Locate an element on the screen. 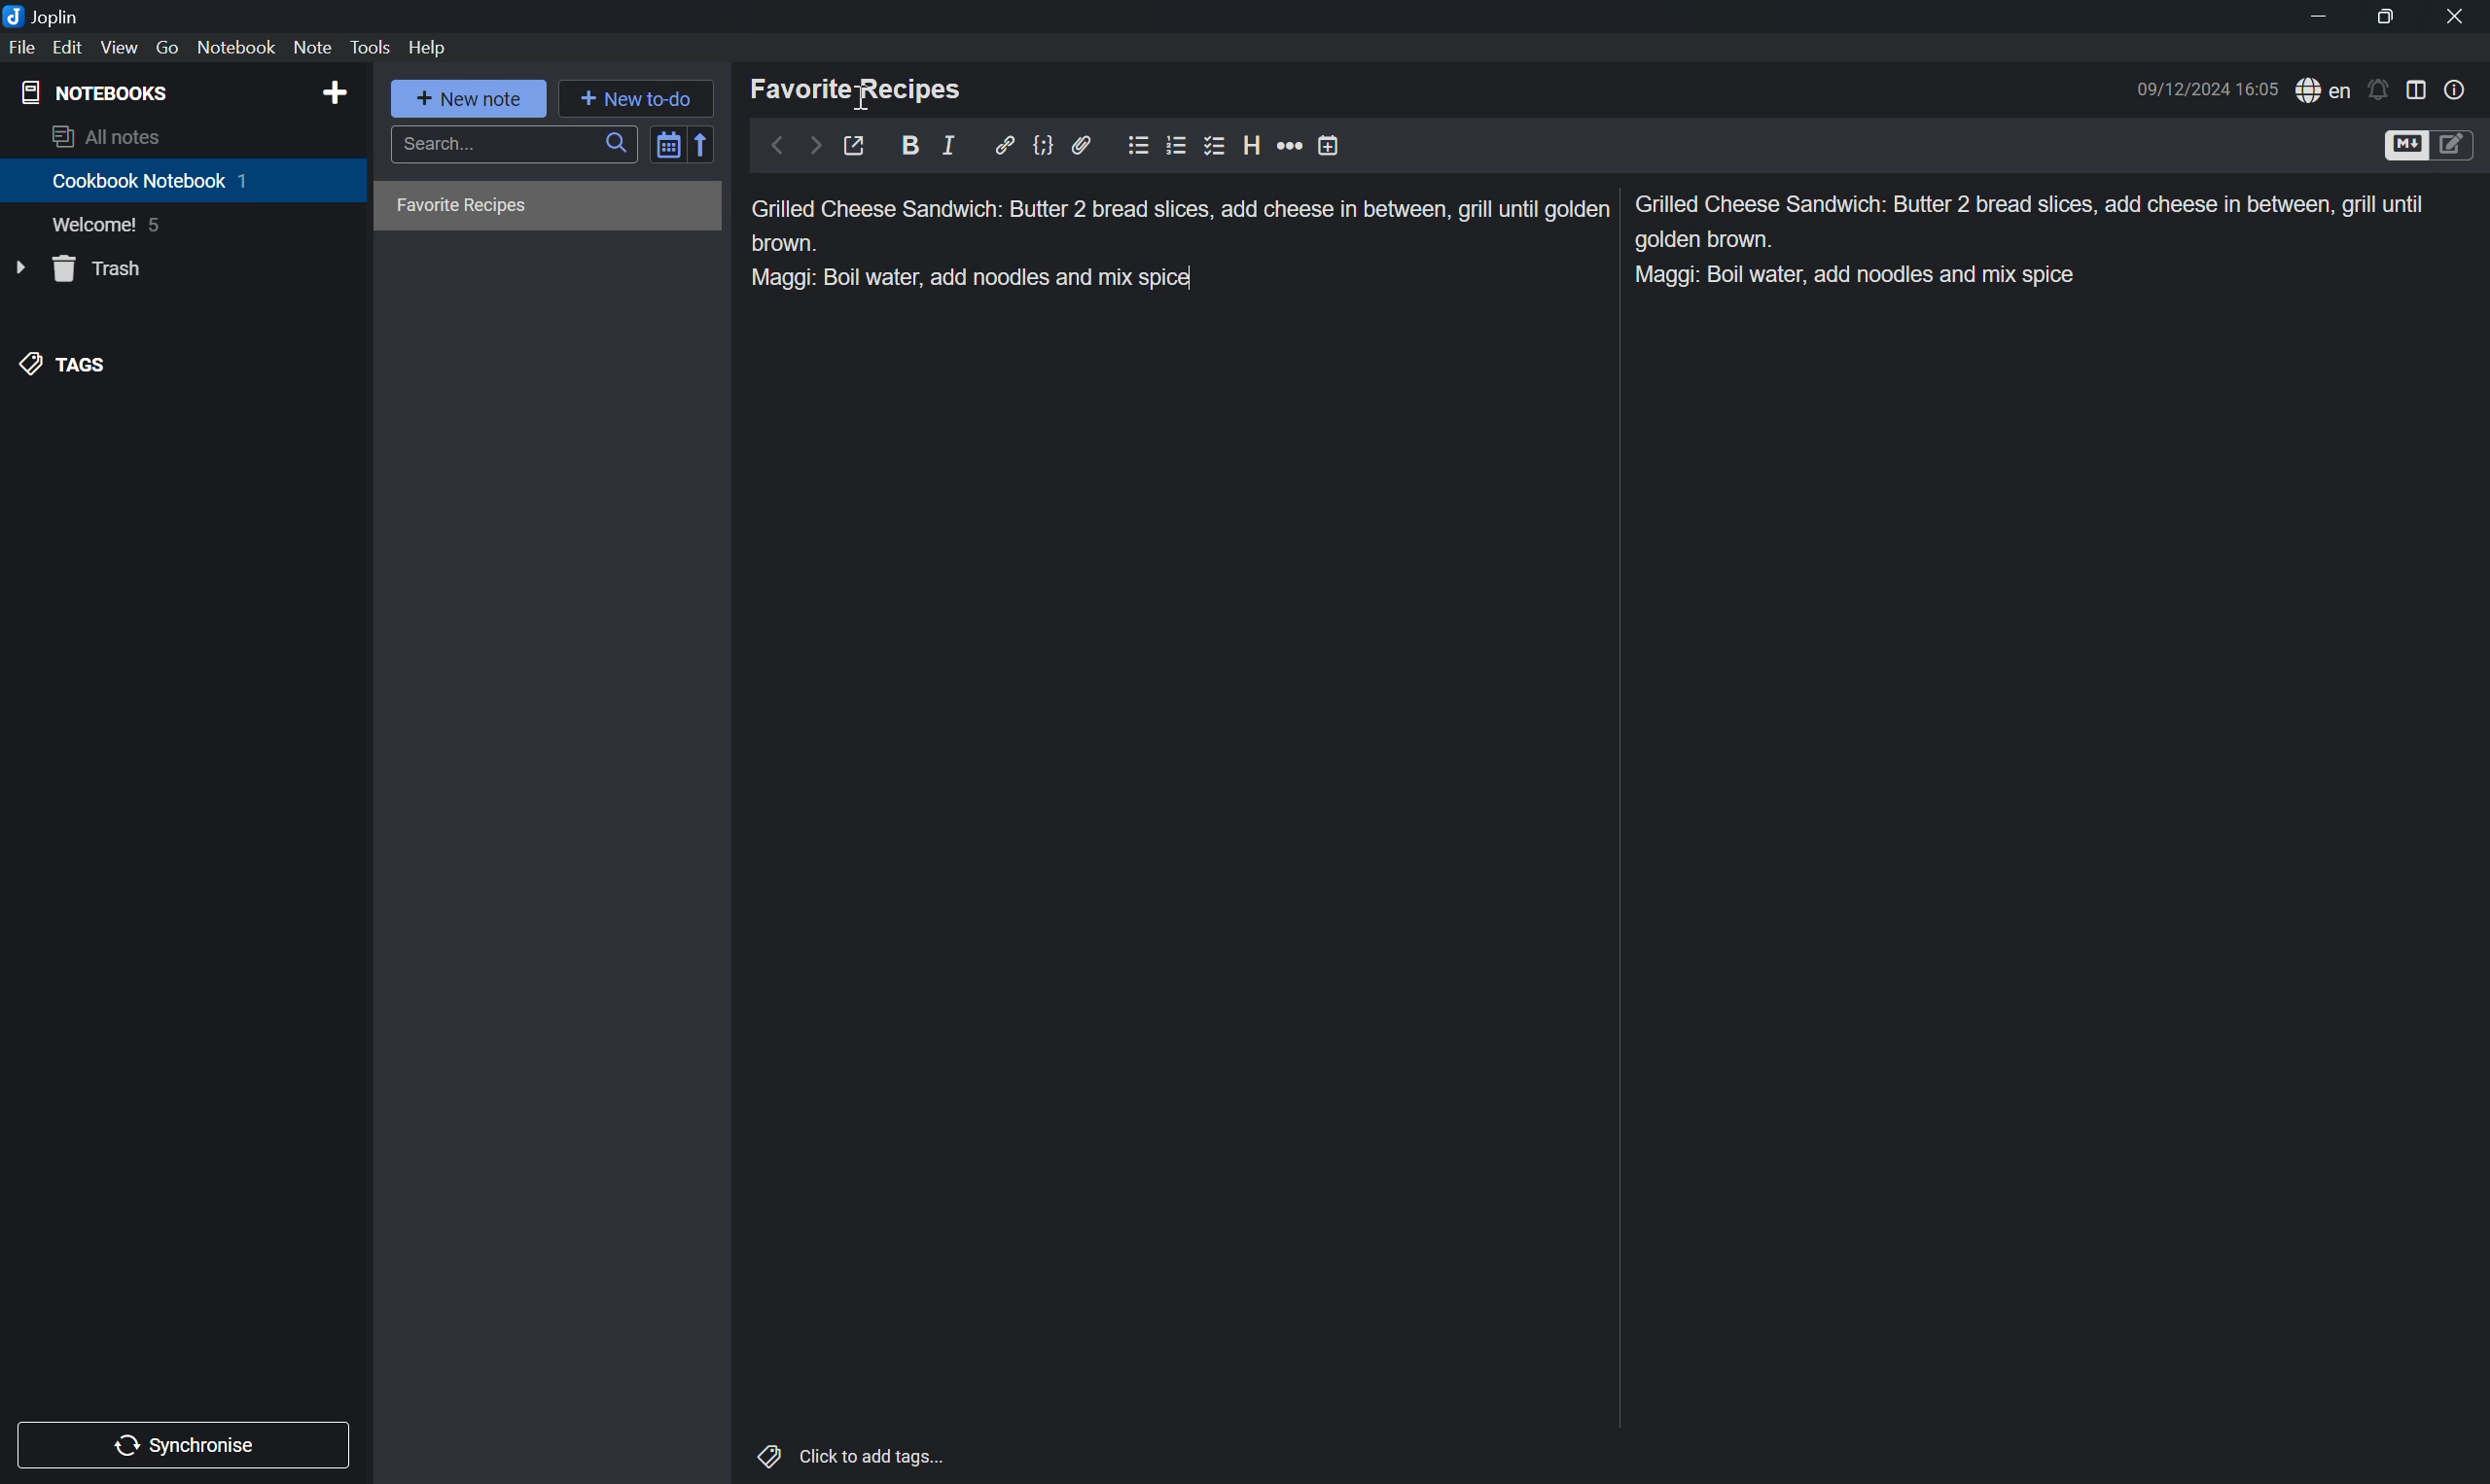 This screenshot has height=1484, width=2490. Edit is located at coordinates (67, 48).